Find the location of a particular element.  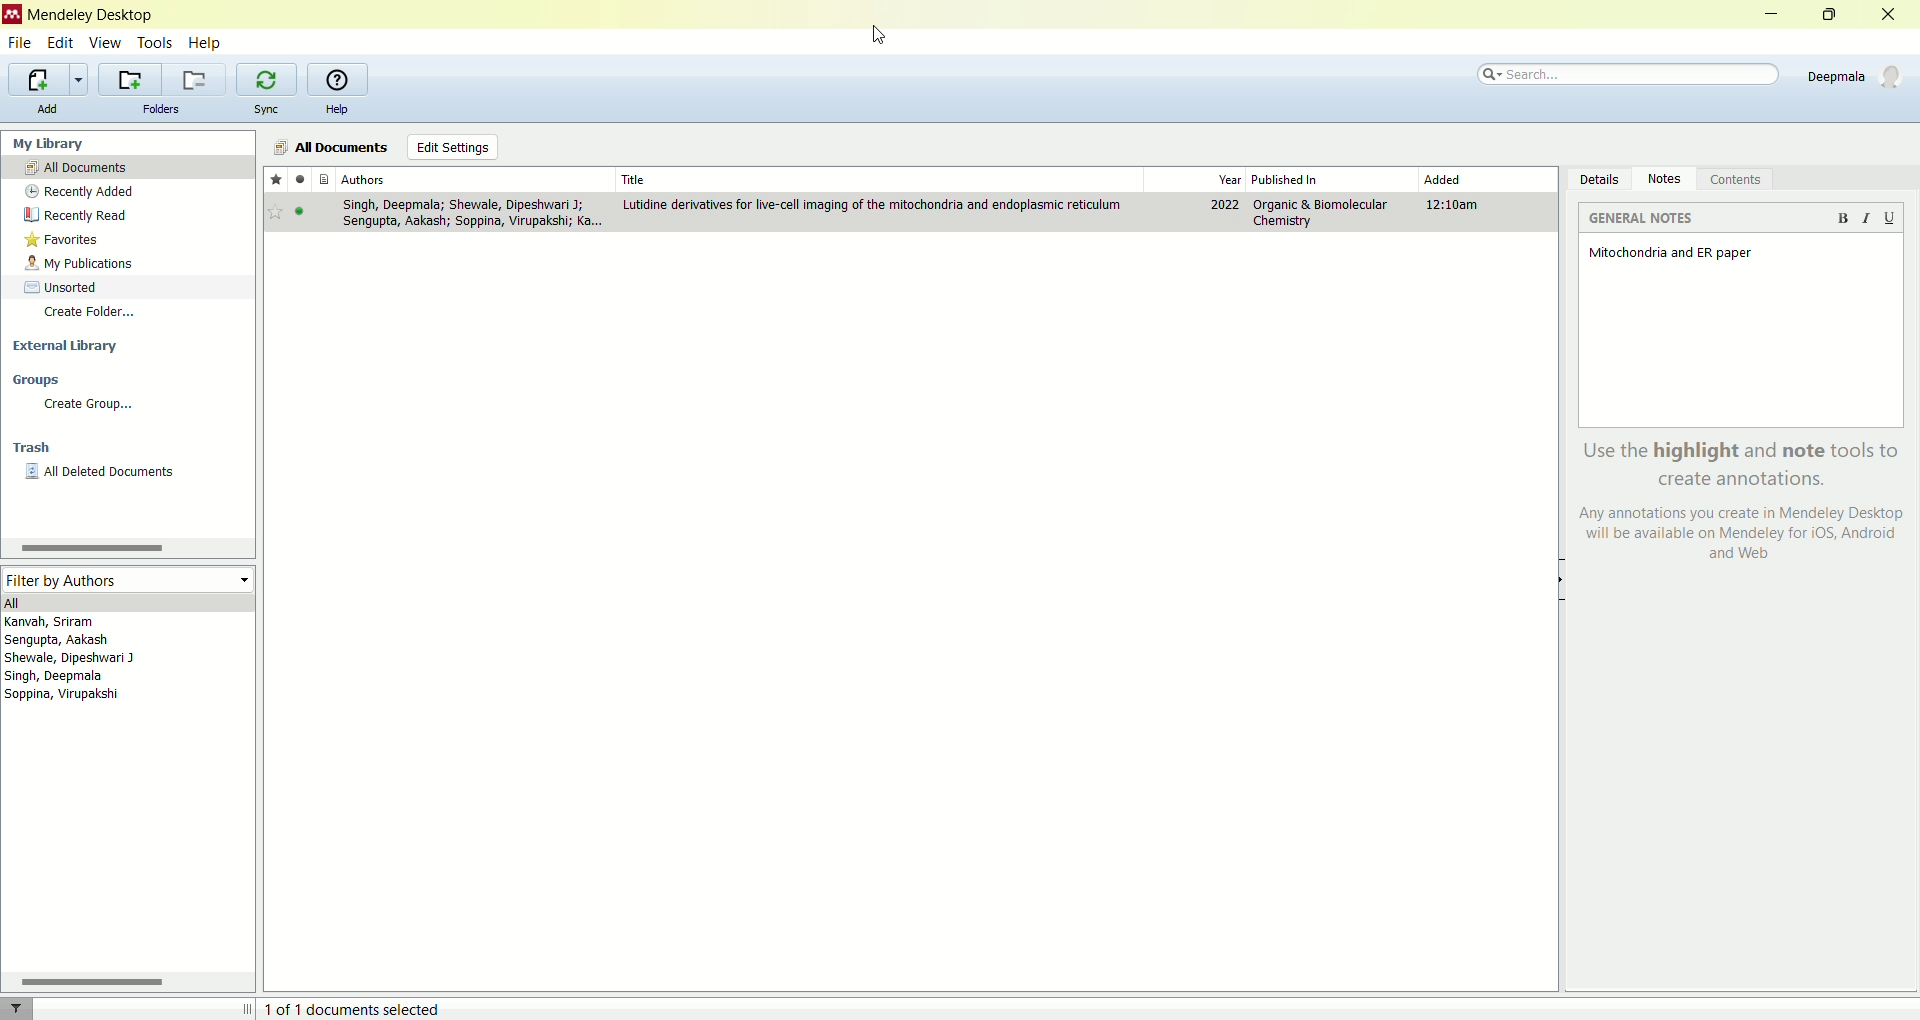

documents is located at coordinates (325, 180).